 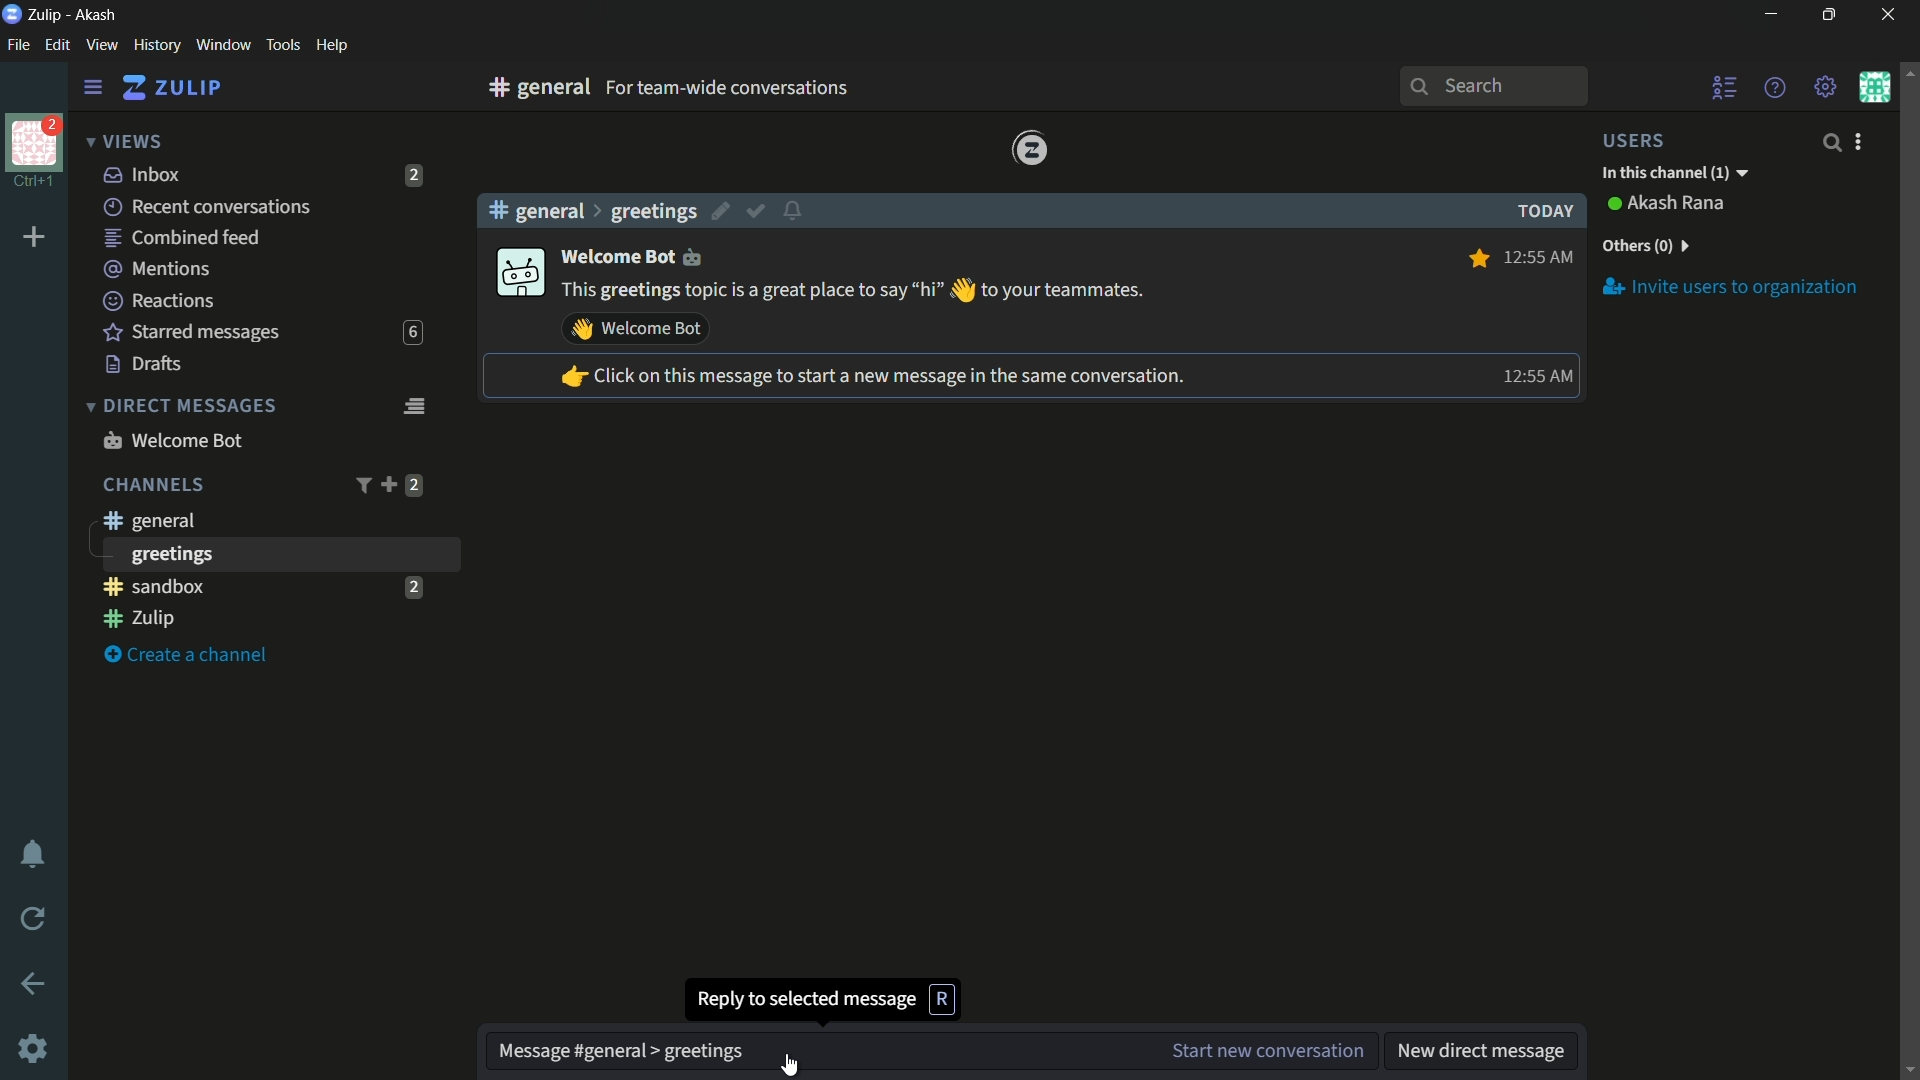 What do you see at coordinates (1644, 246) in the screenshot?
I see `others (0)` at bounding box center [1644, 246].